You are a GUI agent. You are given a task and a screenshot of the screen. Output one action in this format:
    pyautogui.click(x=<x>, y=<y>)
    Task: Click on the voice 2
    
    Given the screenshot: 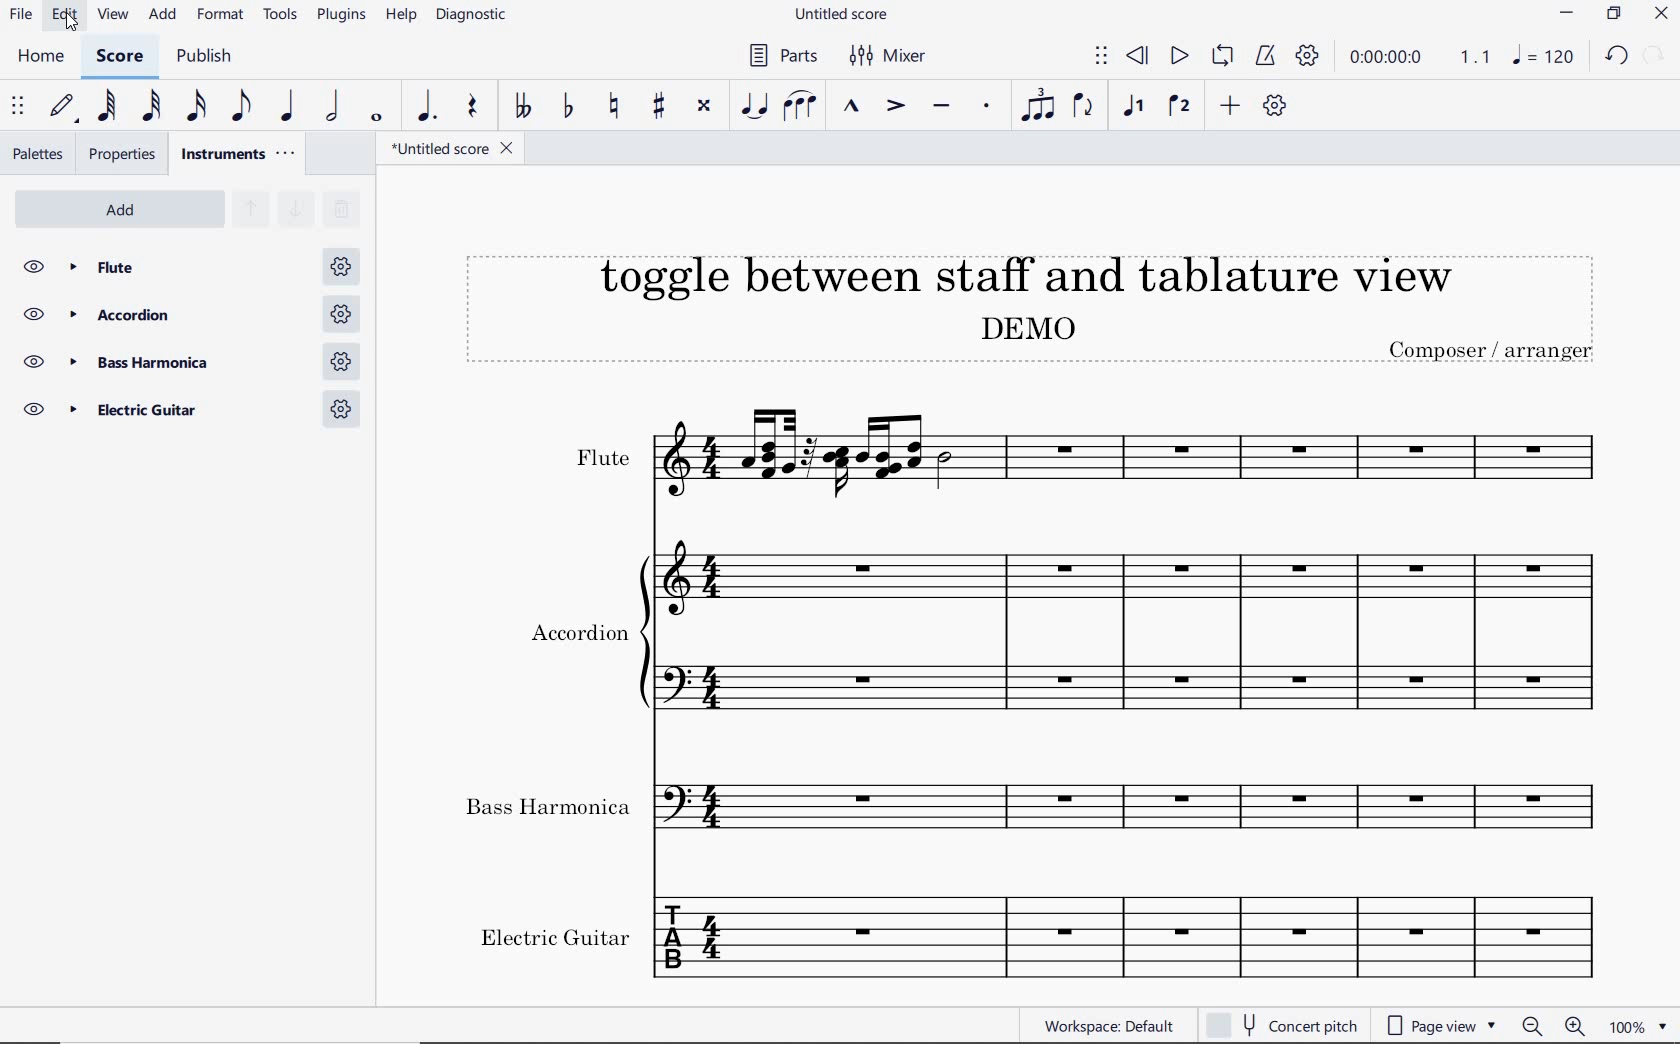 What is the action you would take?
    pyautogui.click(x=1181, y=106)
    